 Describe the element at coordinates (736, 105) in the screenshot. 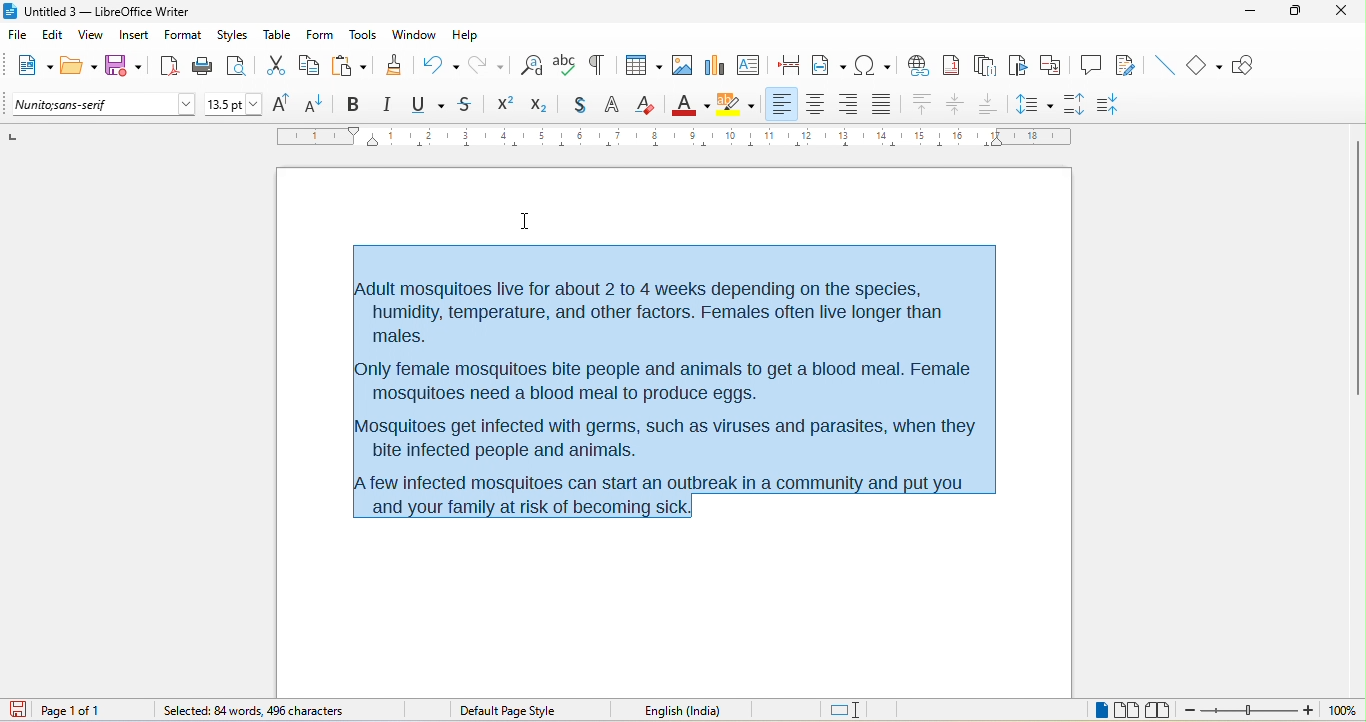

I see `highlighting color` at that location.